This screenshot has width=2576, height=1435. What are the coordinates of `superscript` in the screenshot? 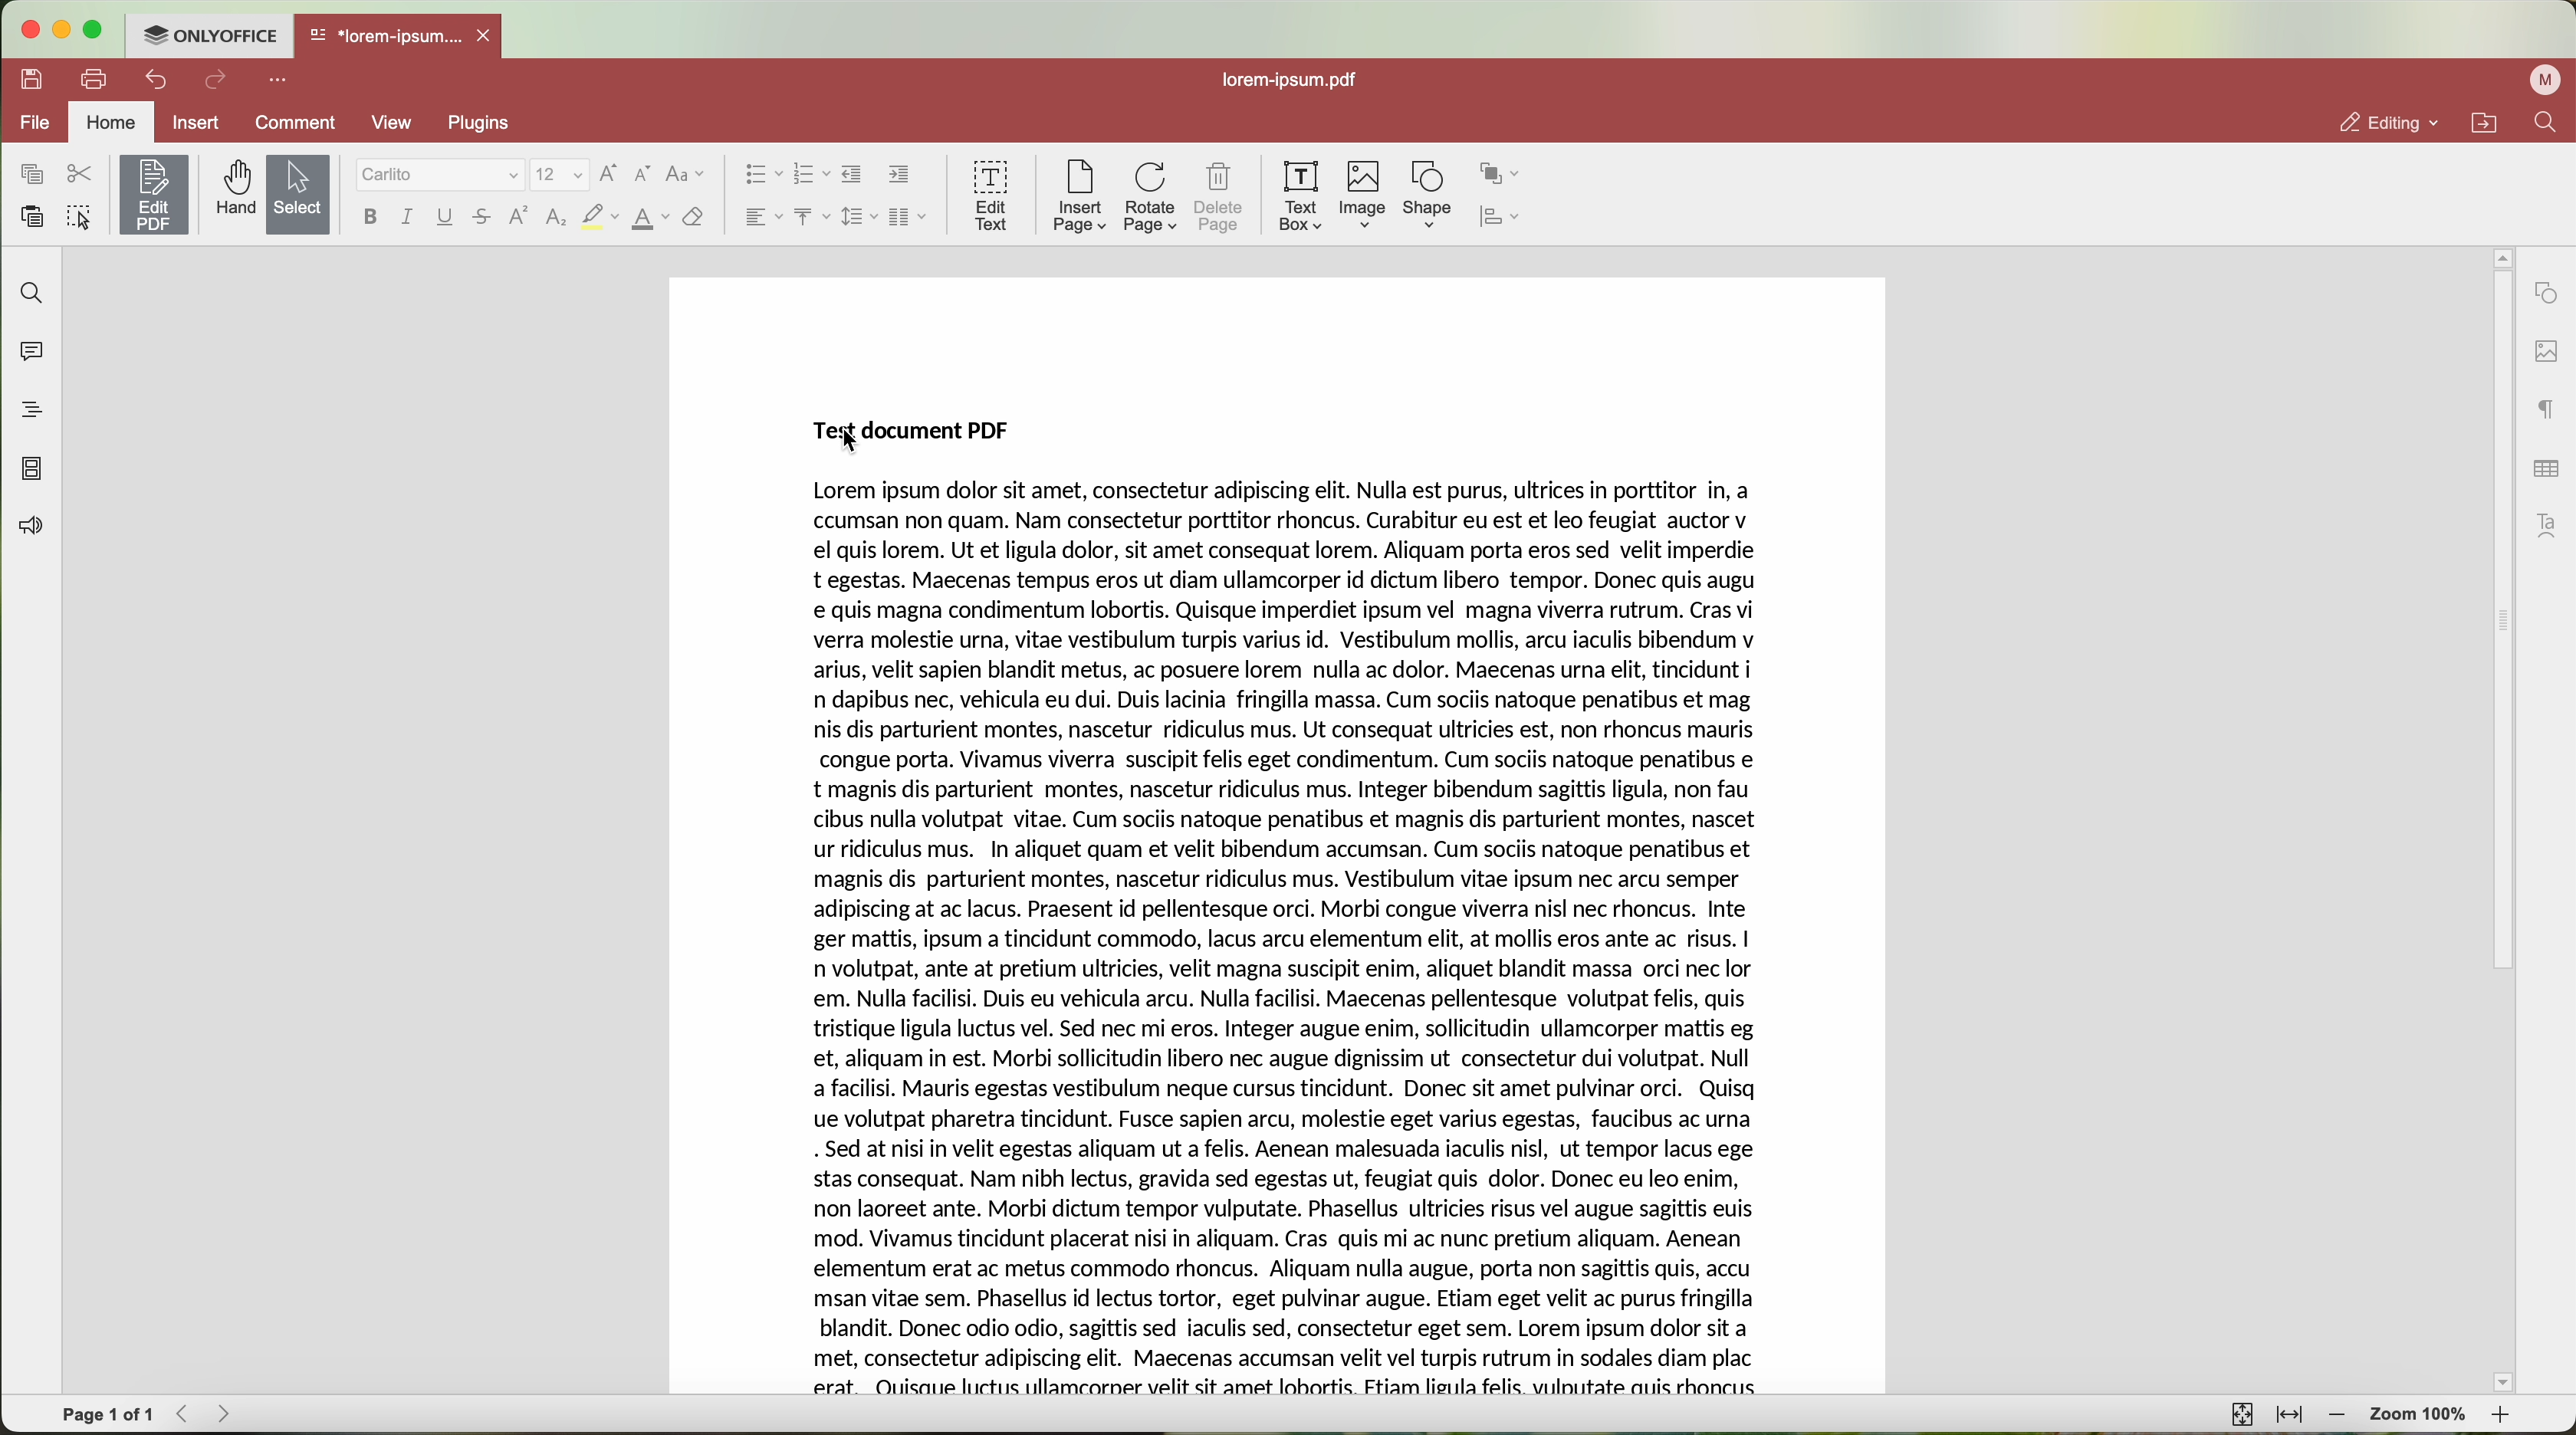 It's located at (521, 218).